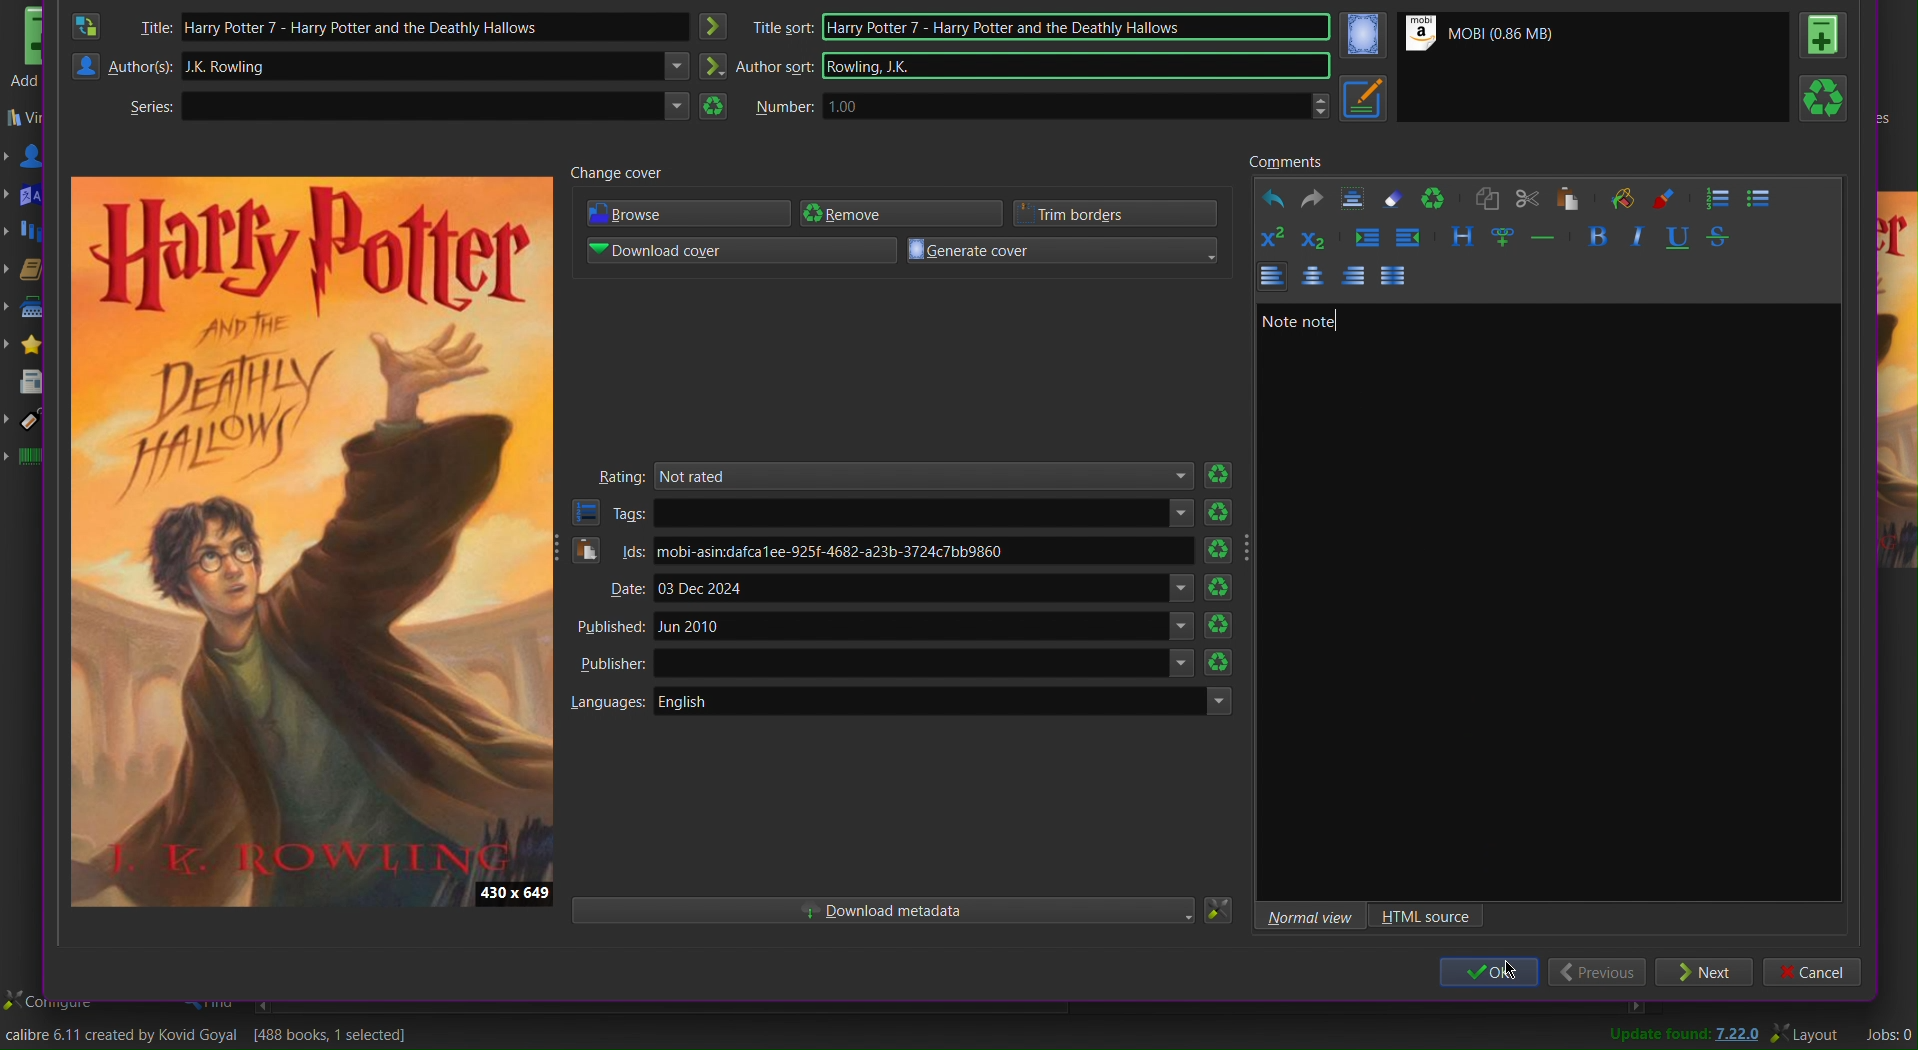  I want to click on Next, so click(1702, 973).